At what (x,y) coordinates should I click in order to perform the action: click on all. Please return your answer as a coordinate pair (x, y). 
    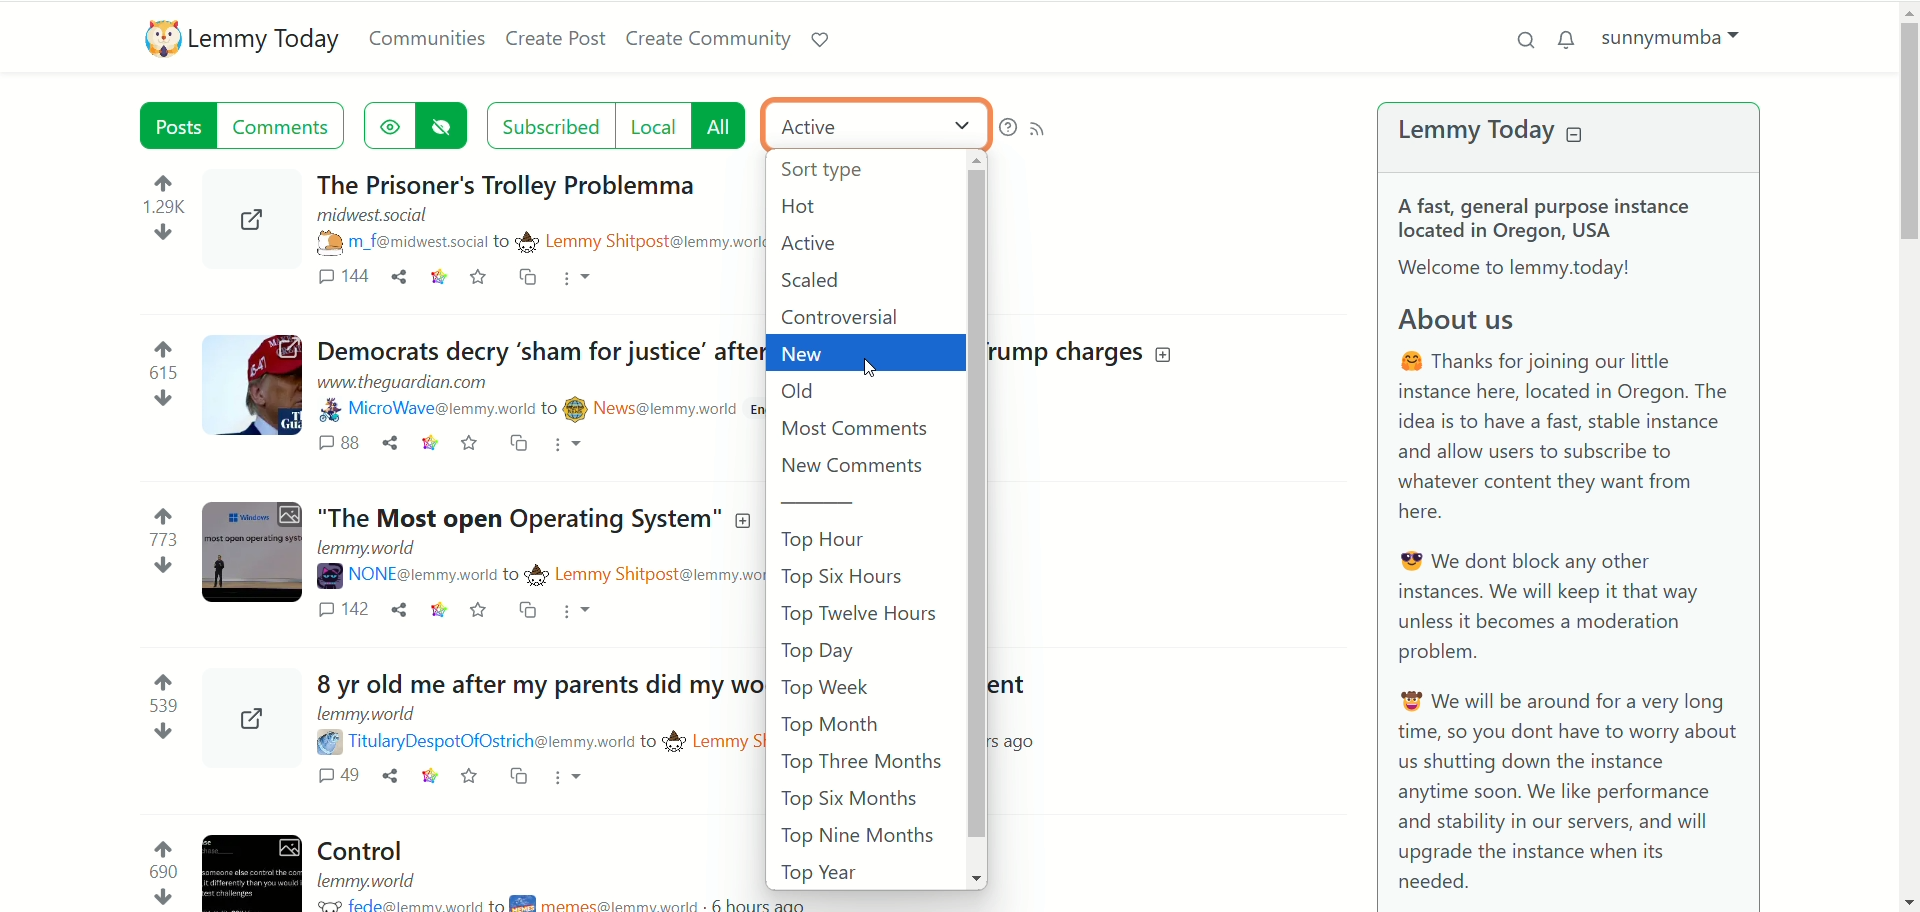
    Looking at the image, I should click on (723, 126).